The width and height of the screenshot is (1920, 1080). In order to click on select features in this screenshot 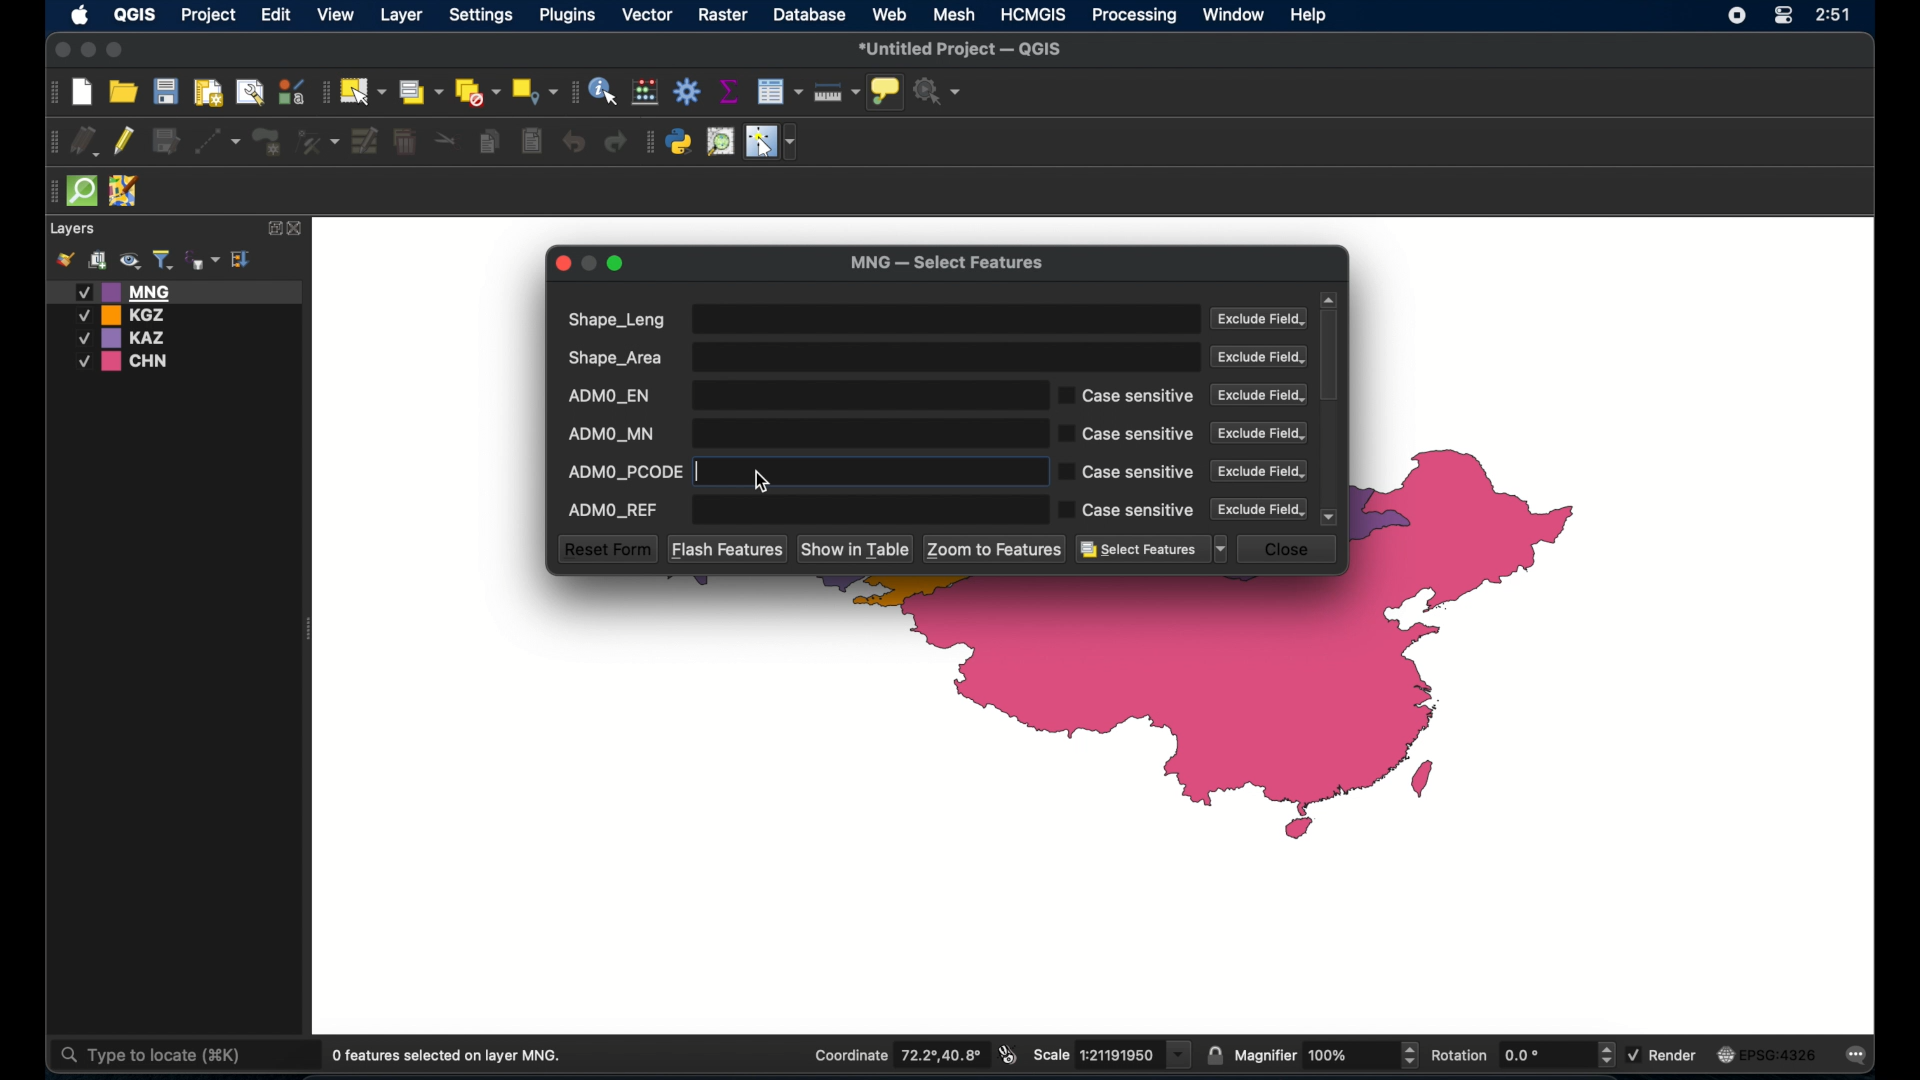, I will do `click(362, 91)`.